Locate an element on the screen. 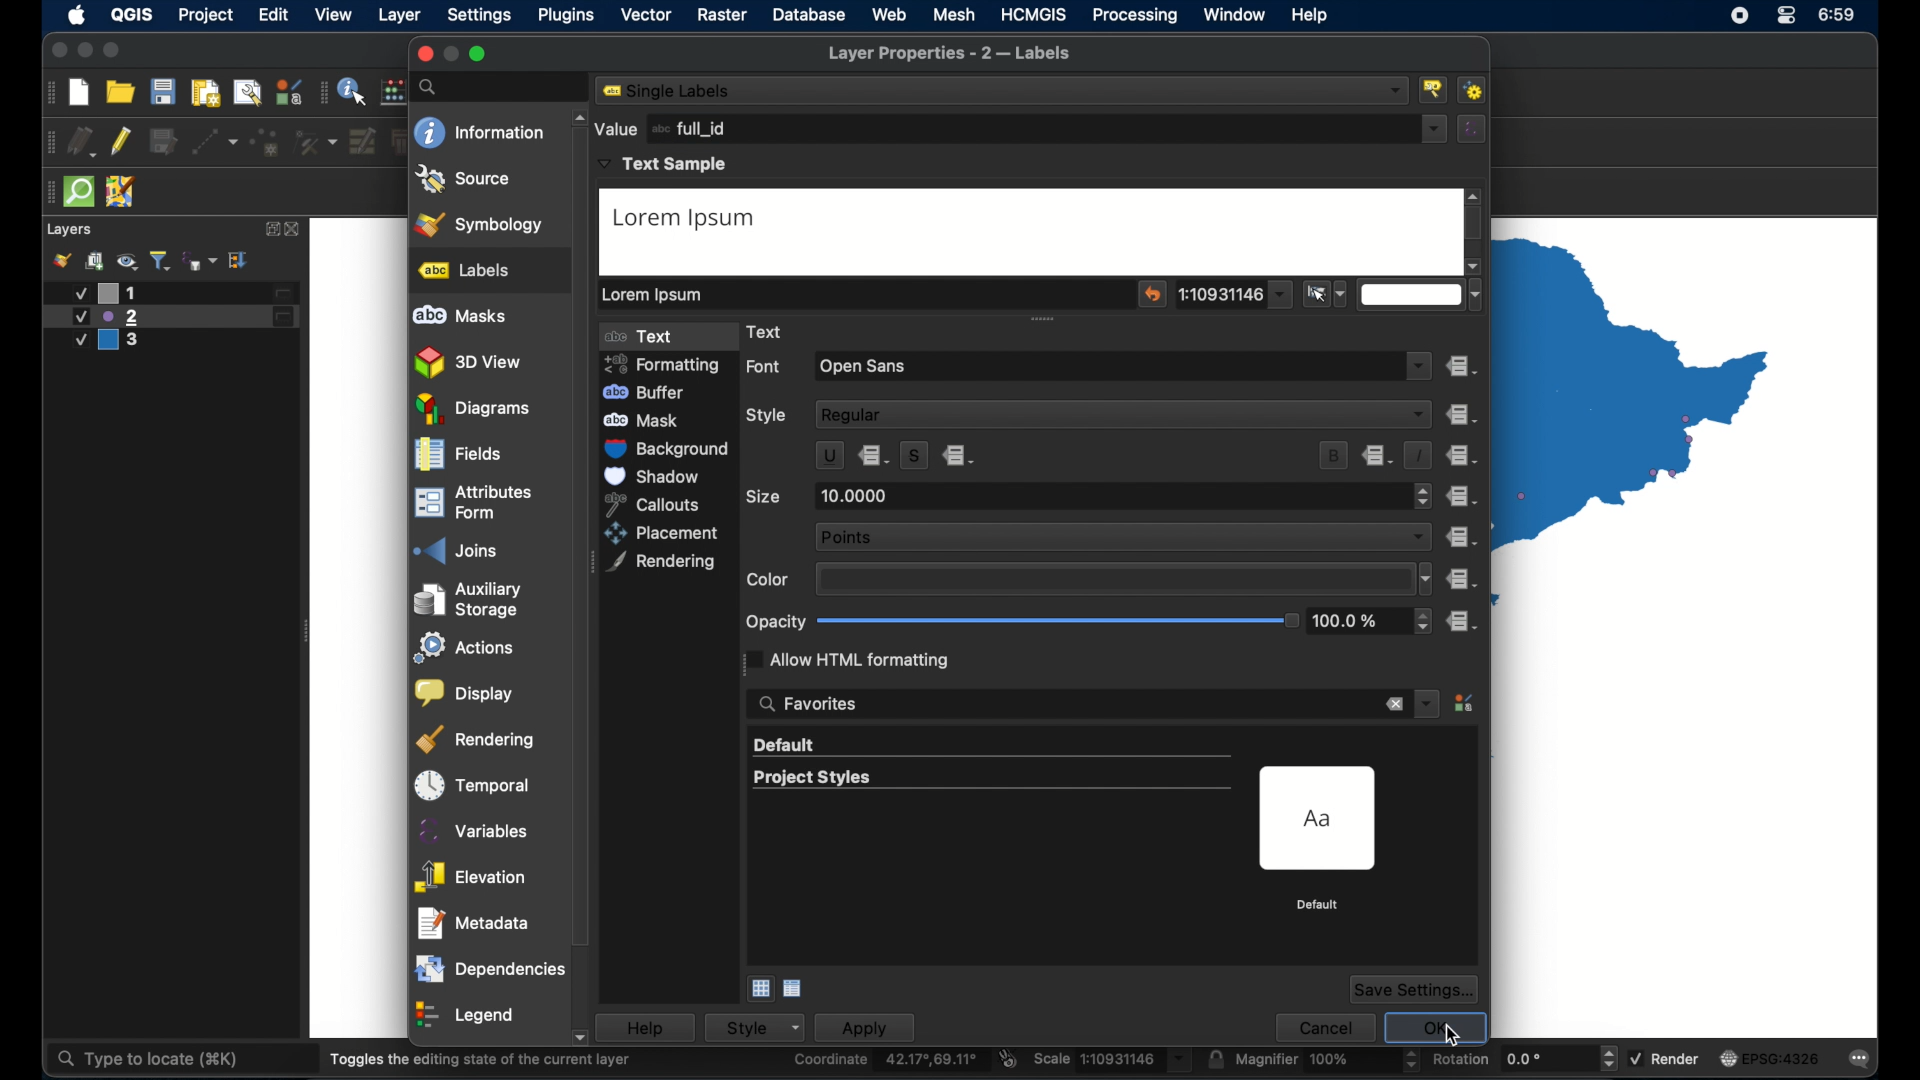  expression builder is located at coordinates (1473, 128).